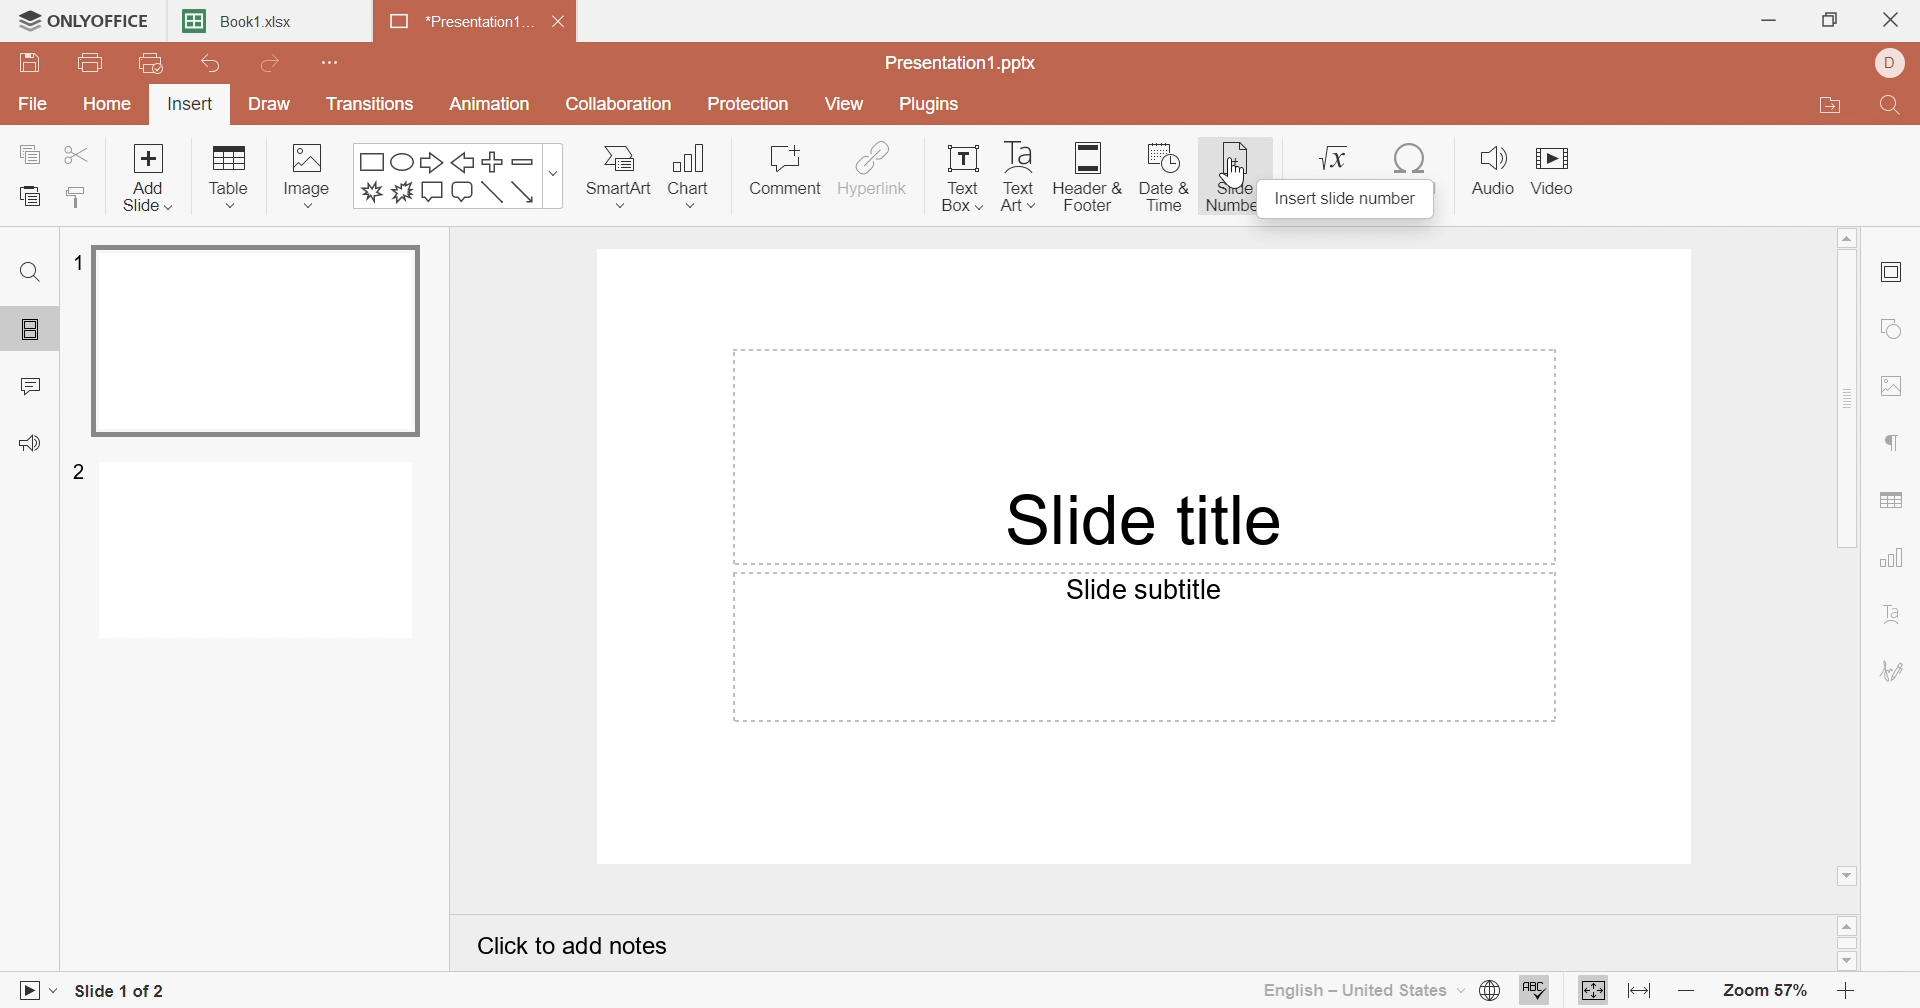 This screenshot has width=1920, height=1008. What do you see at coordinates (190, 107) in the screenshot?
I see `Insert` at bounding box center [190, 107].